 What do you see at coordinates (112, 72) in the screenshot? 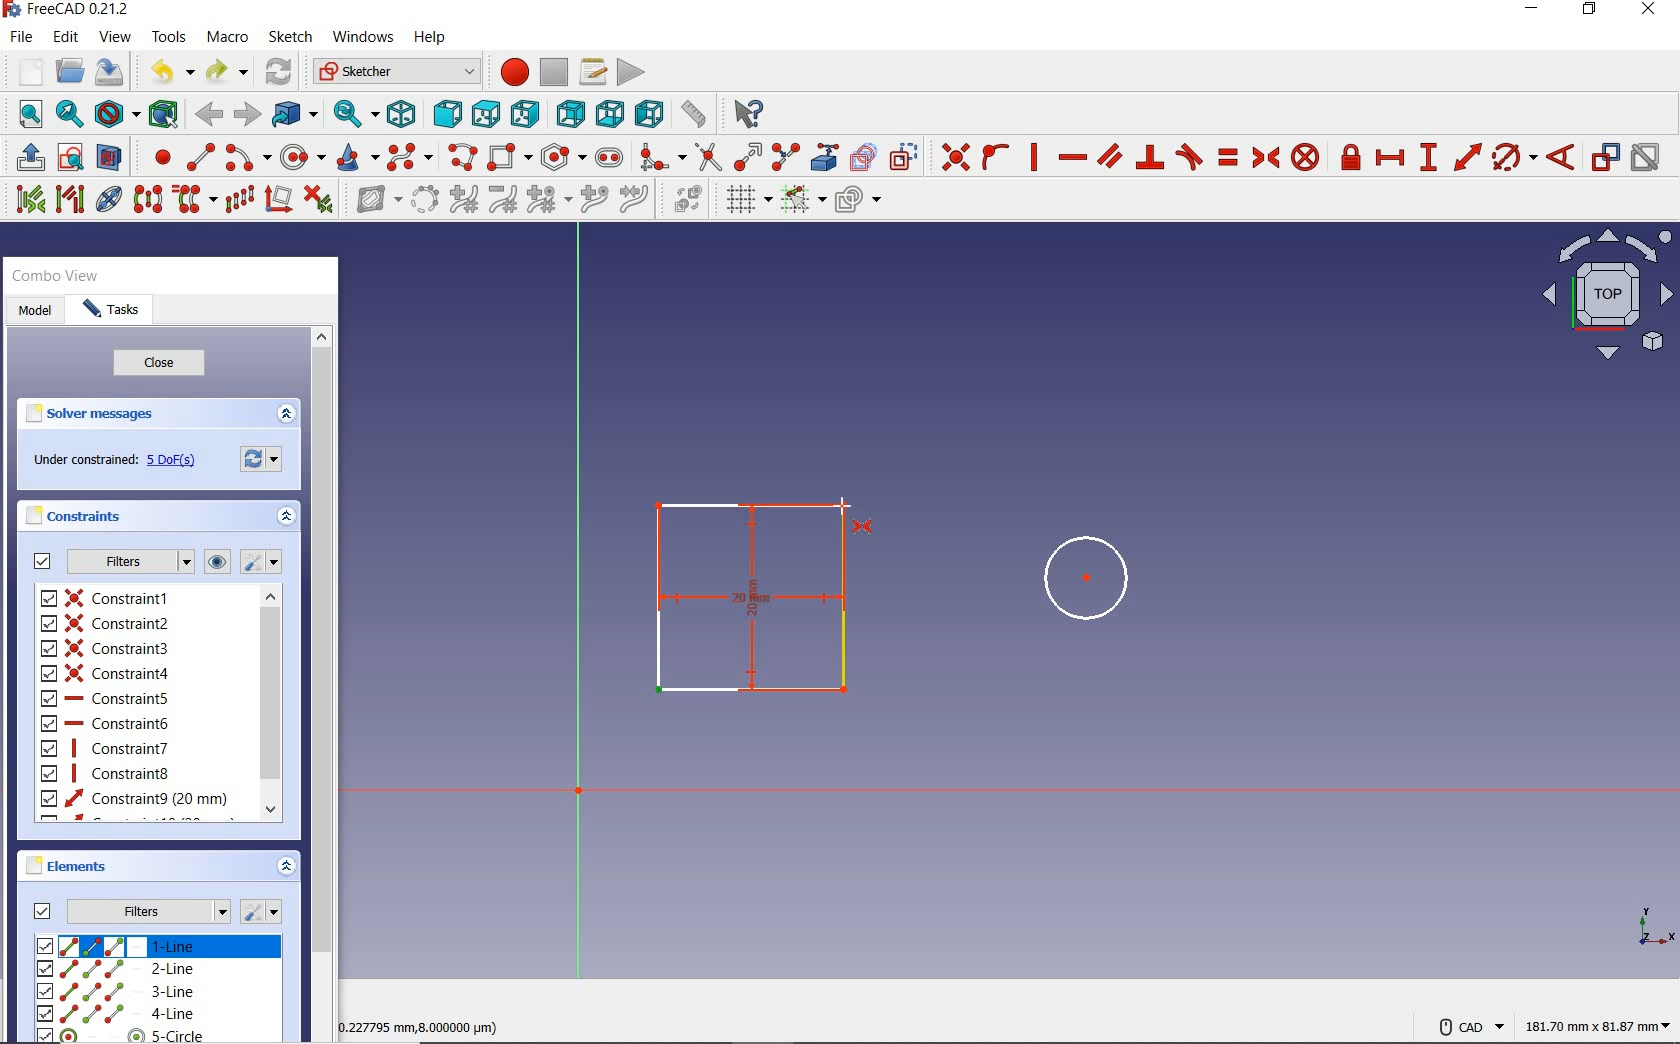
I see `save` at bounding box center [112, 72].